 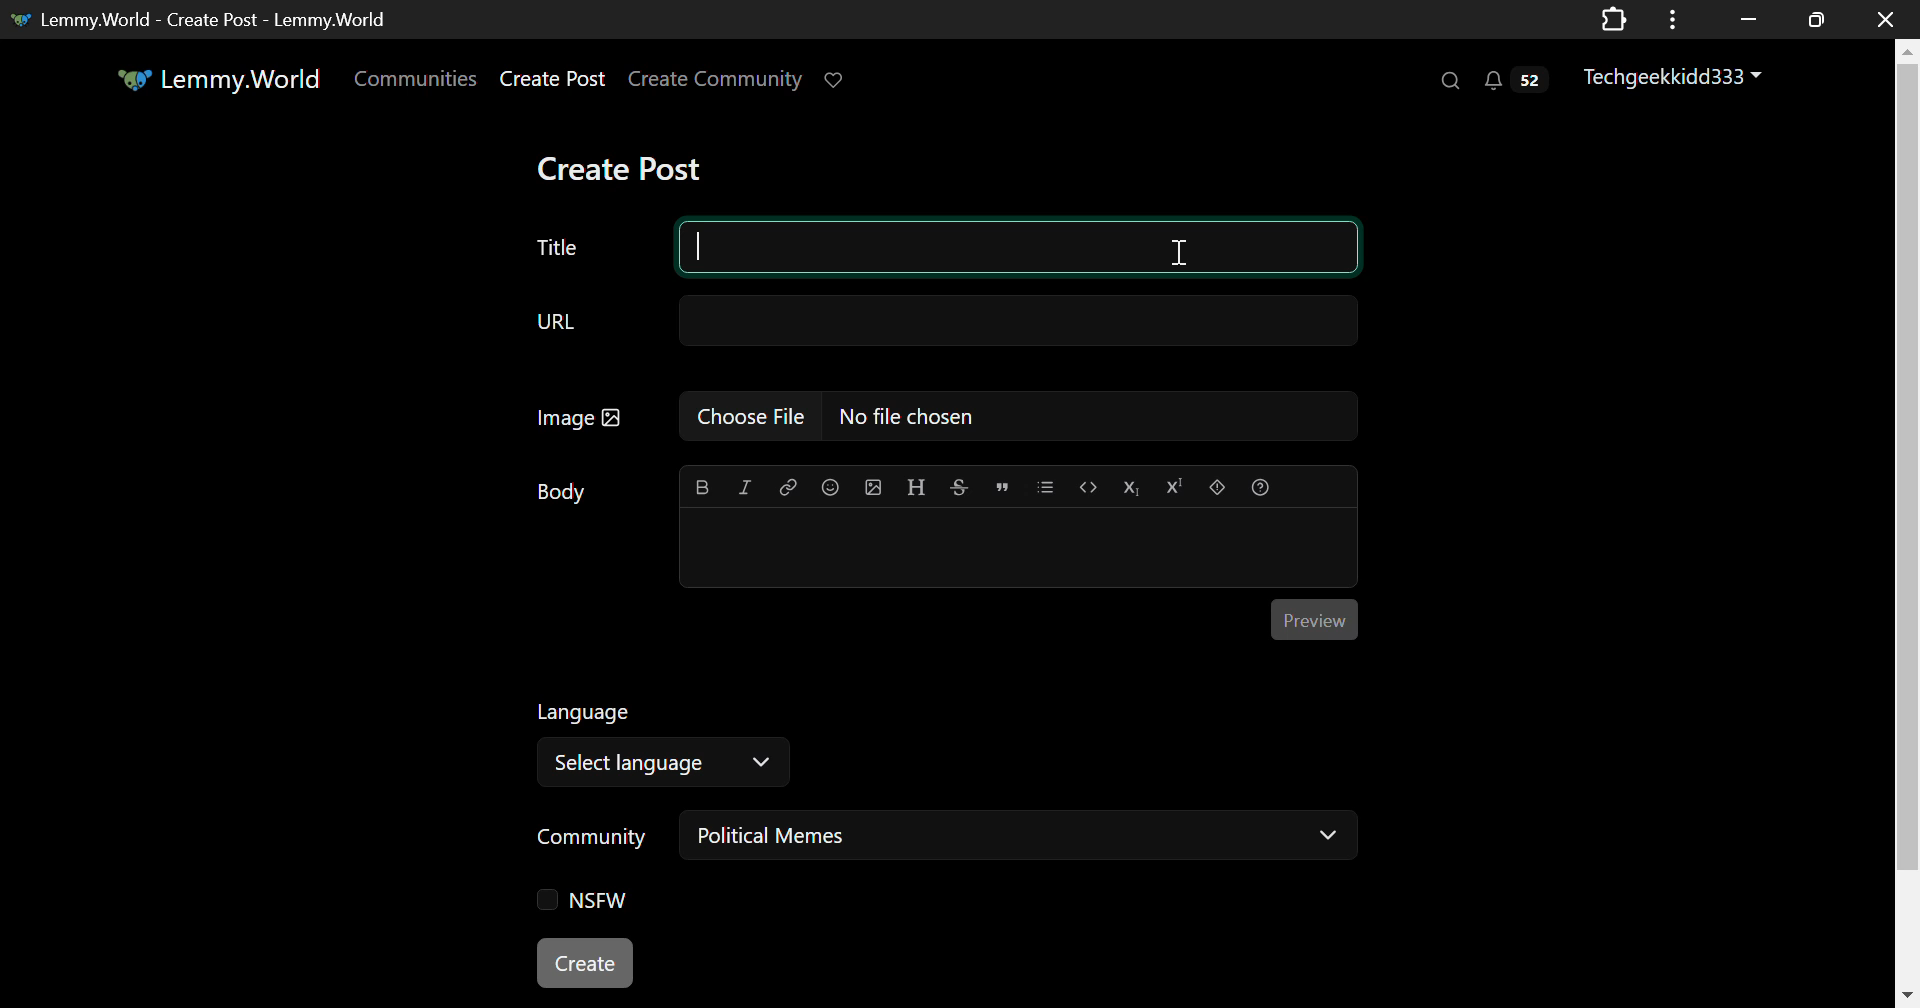 I want to click on Create Community Page Link, so click(x=716, y=78).